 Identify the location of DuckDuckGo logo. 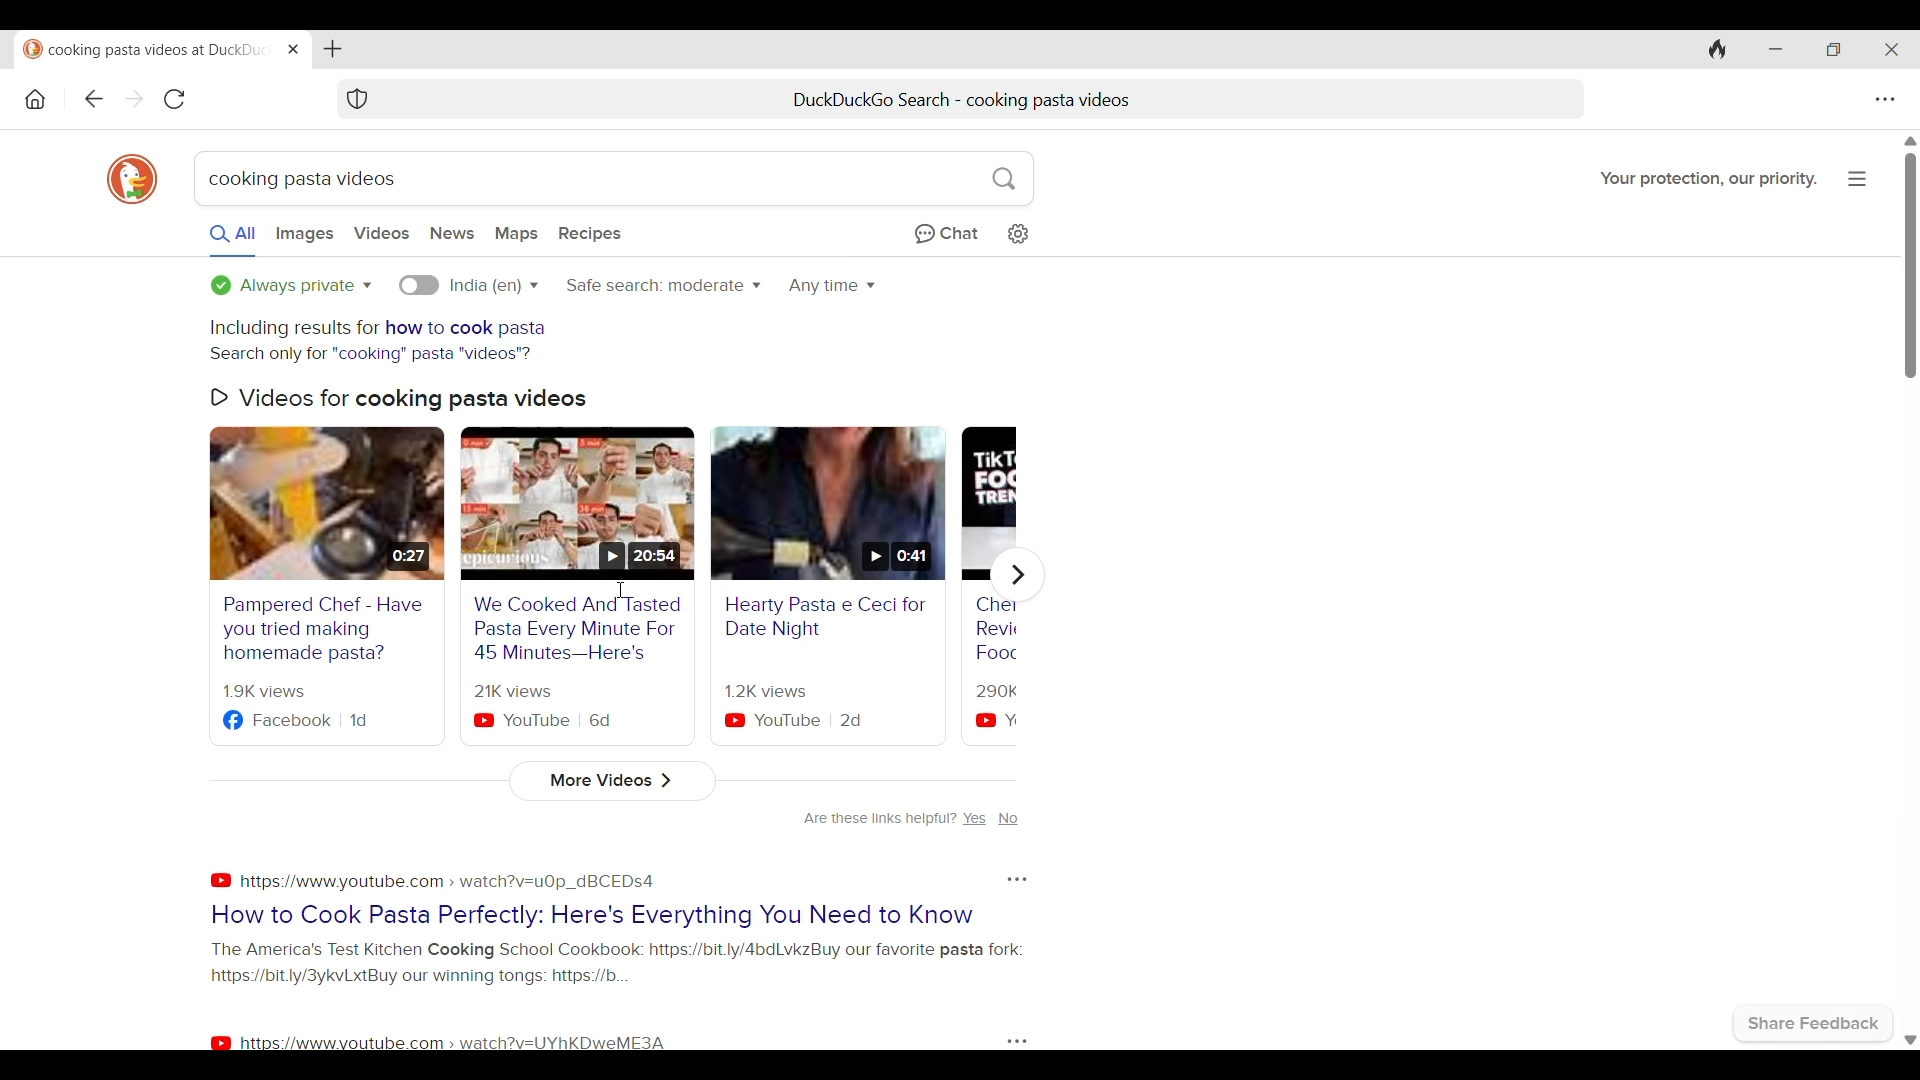
(133, 179).